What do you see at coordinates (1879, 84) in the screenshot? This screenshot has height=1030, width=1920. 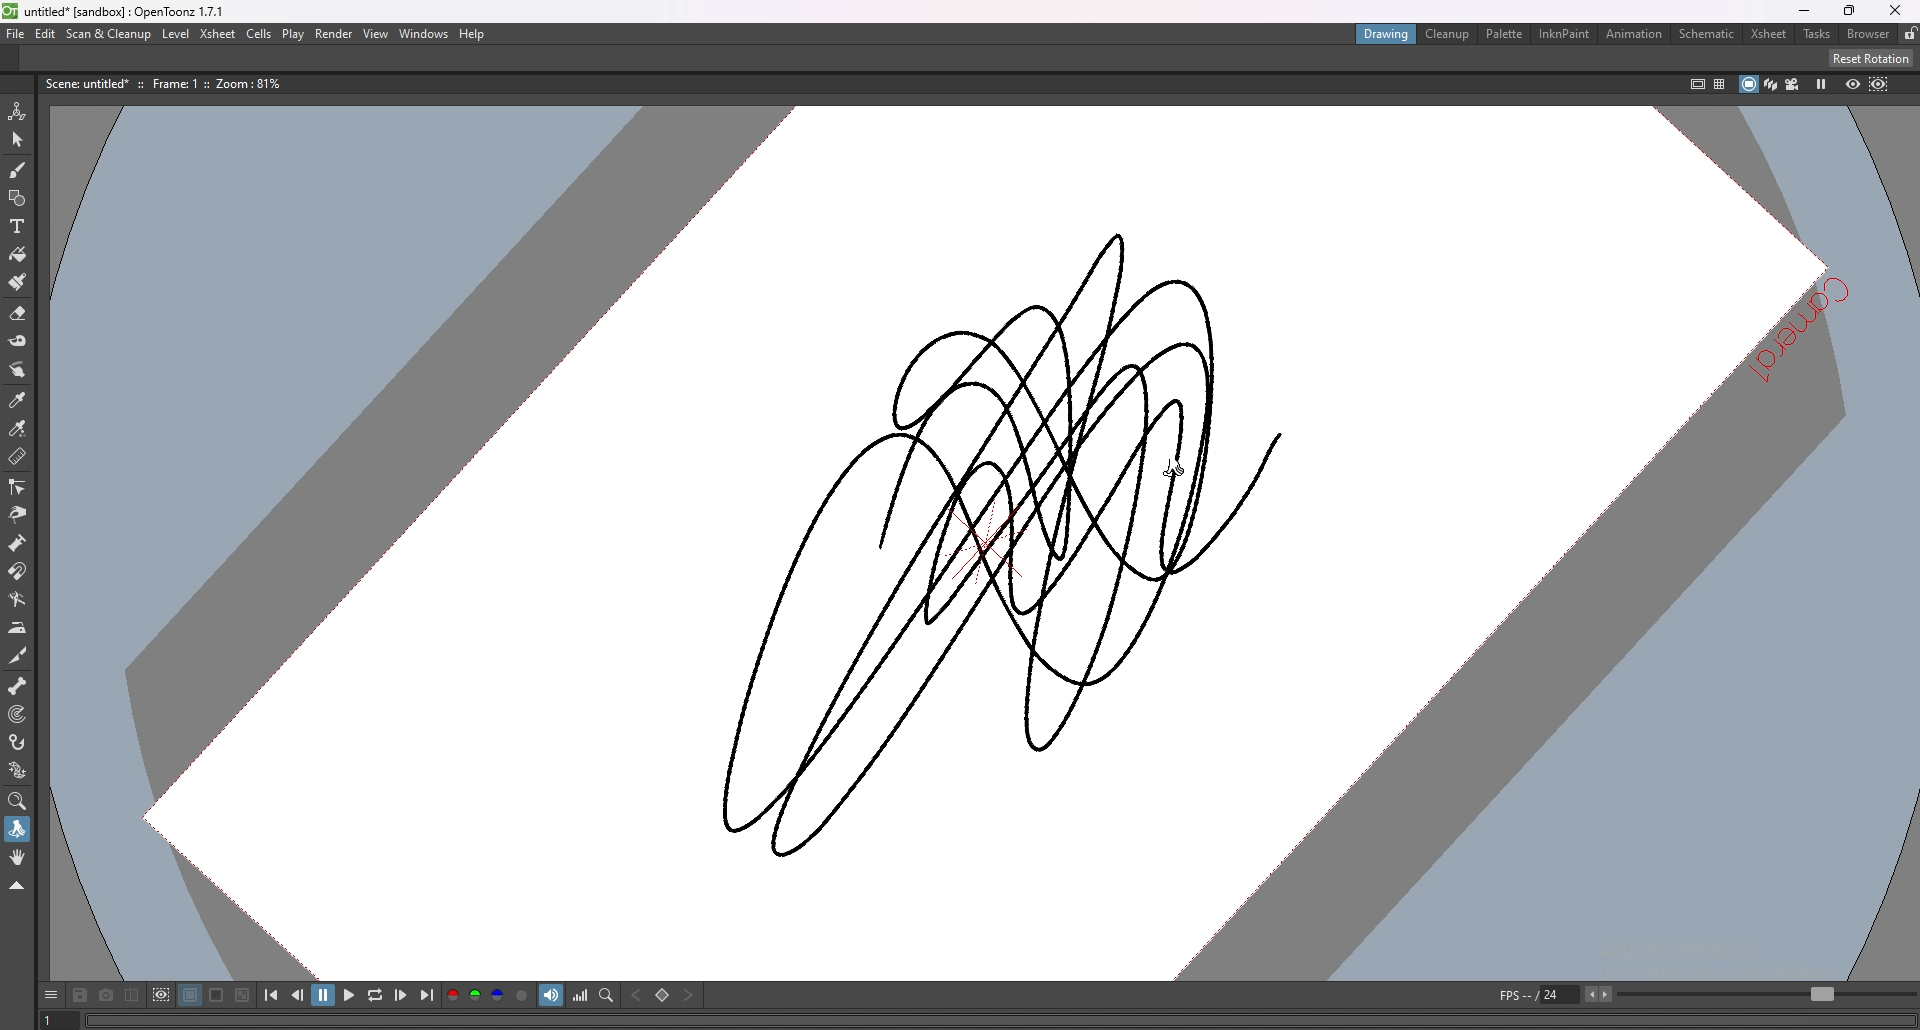 I see `sub camera preview` at bounding box center [1879, 84].